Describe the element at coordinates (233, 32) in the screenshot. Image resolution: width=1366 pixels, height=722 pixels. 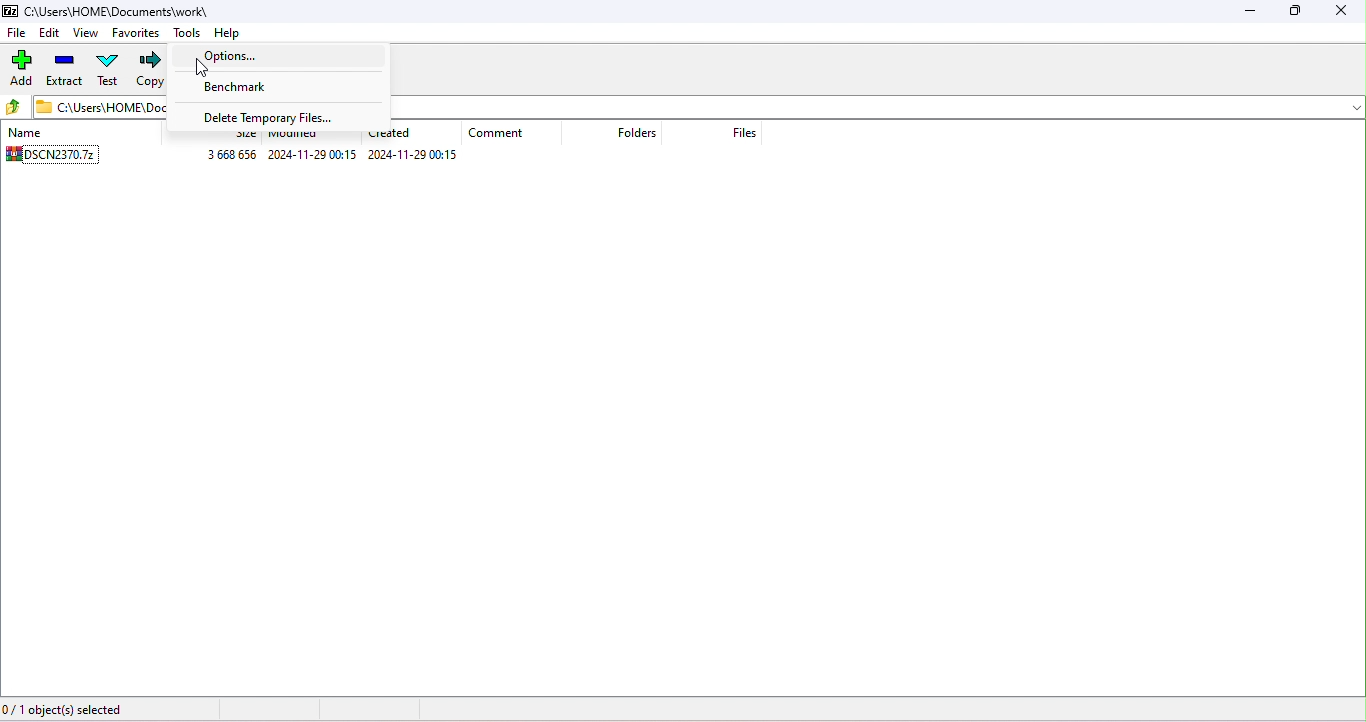
I see `help` at that location.